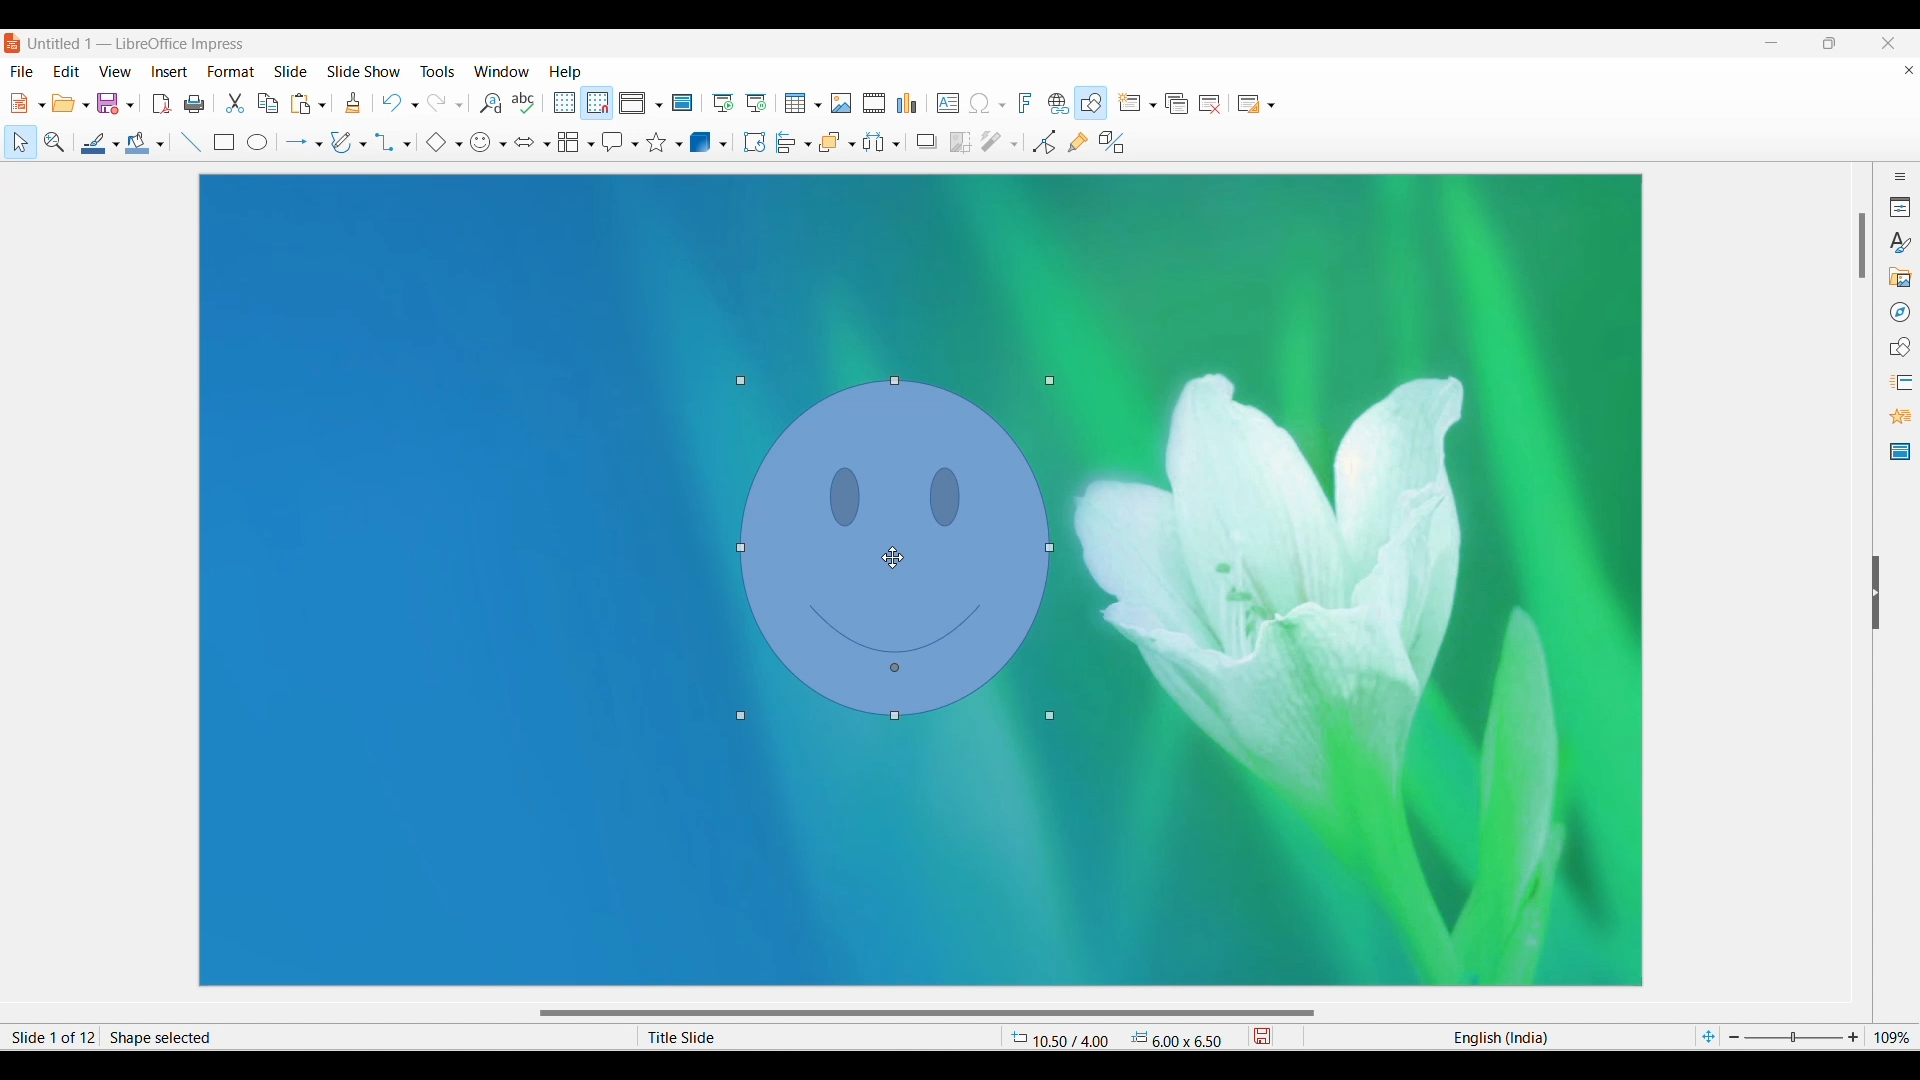  What do you see at coordinates (853, 144) in the screenshot?
I see `Arrange options` at bounding box center [853, 144].